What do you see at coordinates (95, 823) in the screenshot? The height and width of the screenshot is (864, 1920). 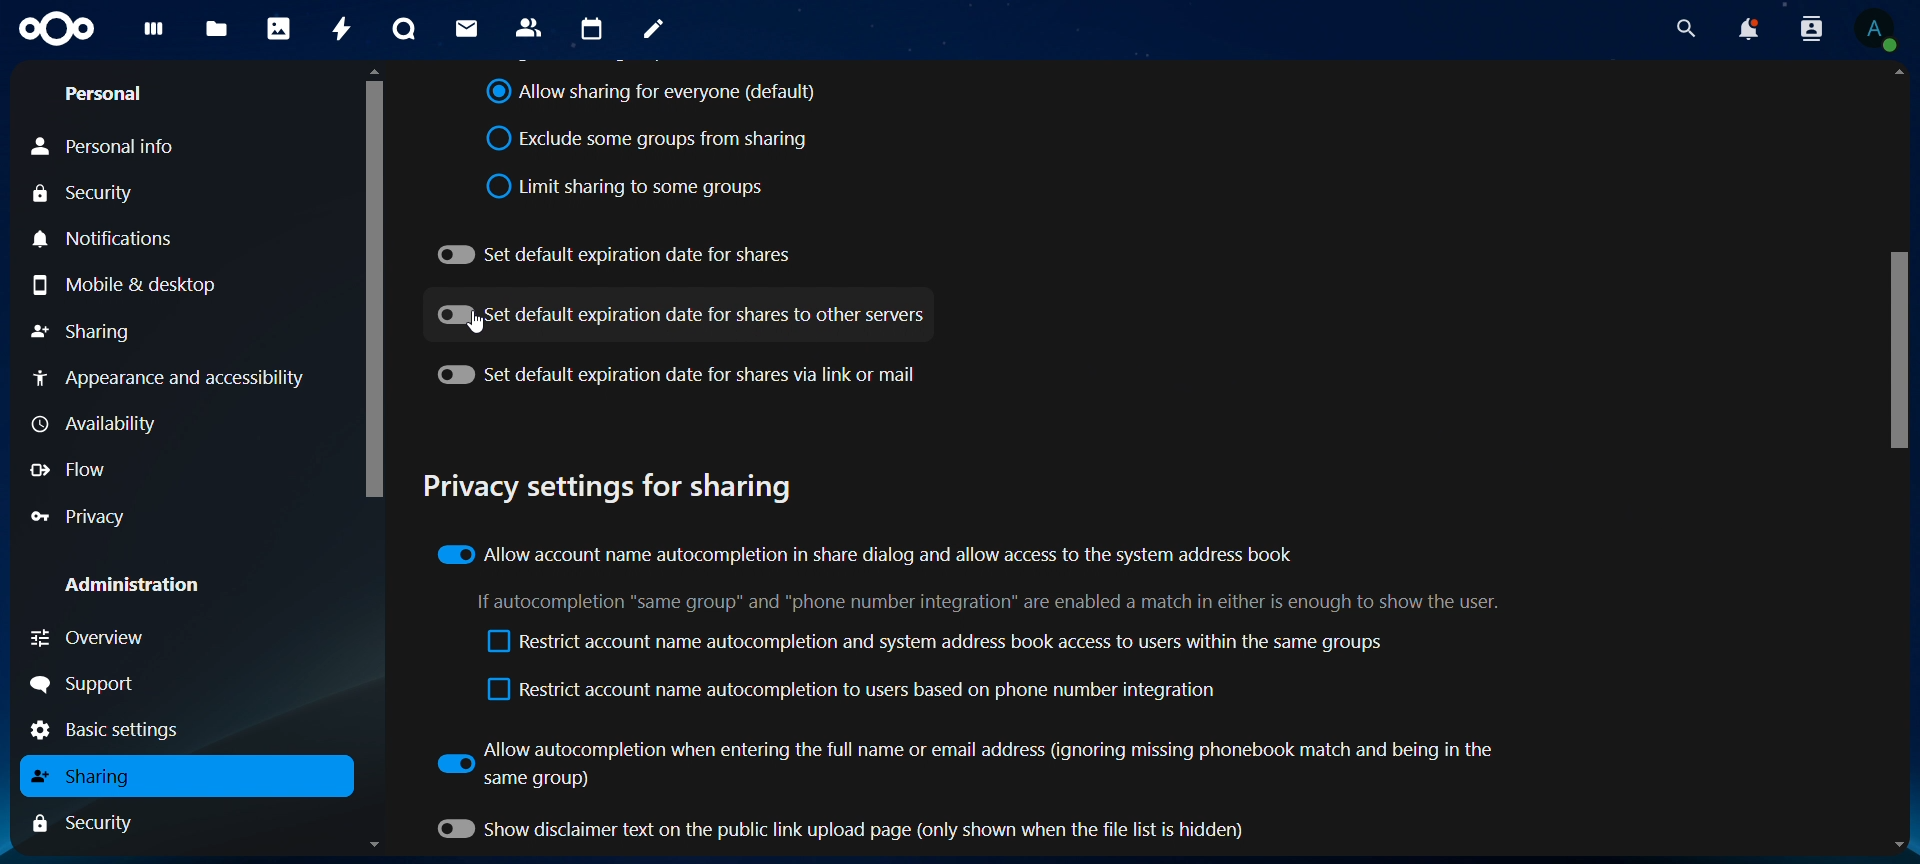 I see `security` at bounding box center [95, 823].